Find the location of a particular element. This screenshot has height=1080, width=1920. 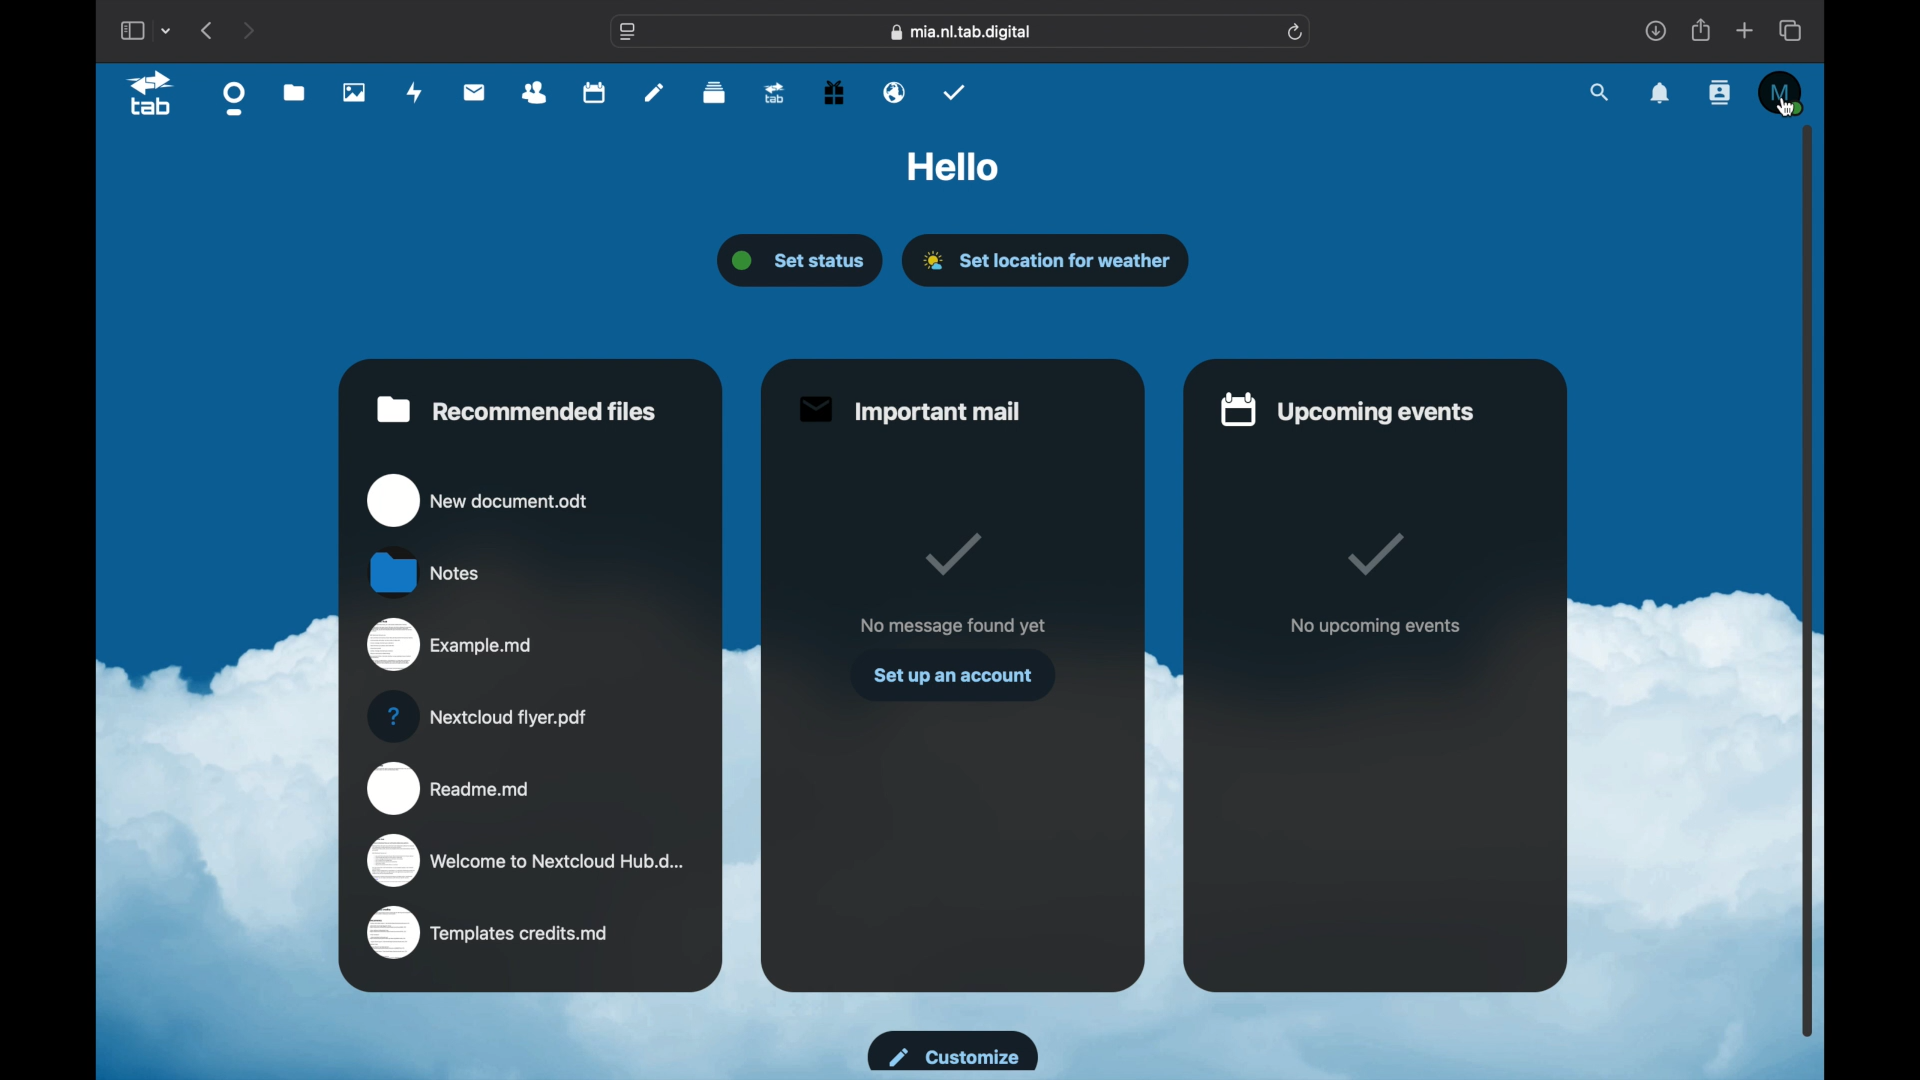

new tab is located at coordinates (1746, 30).